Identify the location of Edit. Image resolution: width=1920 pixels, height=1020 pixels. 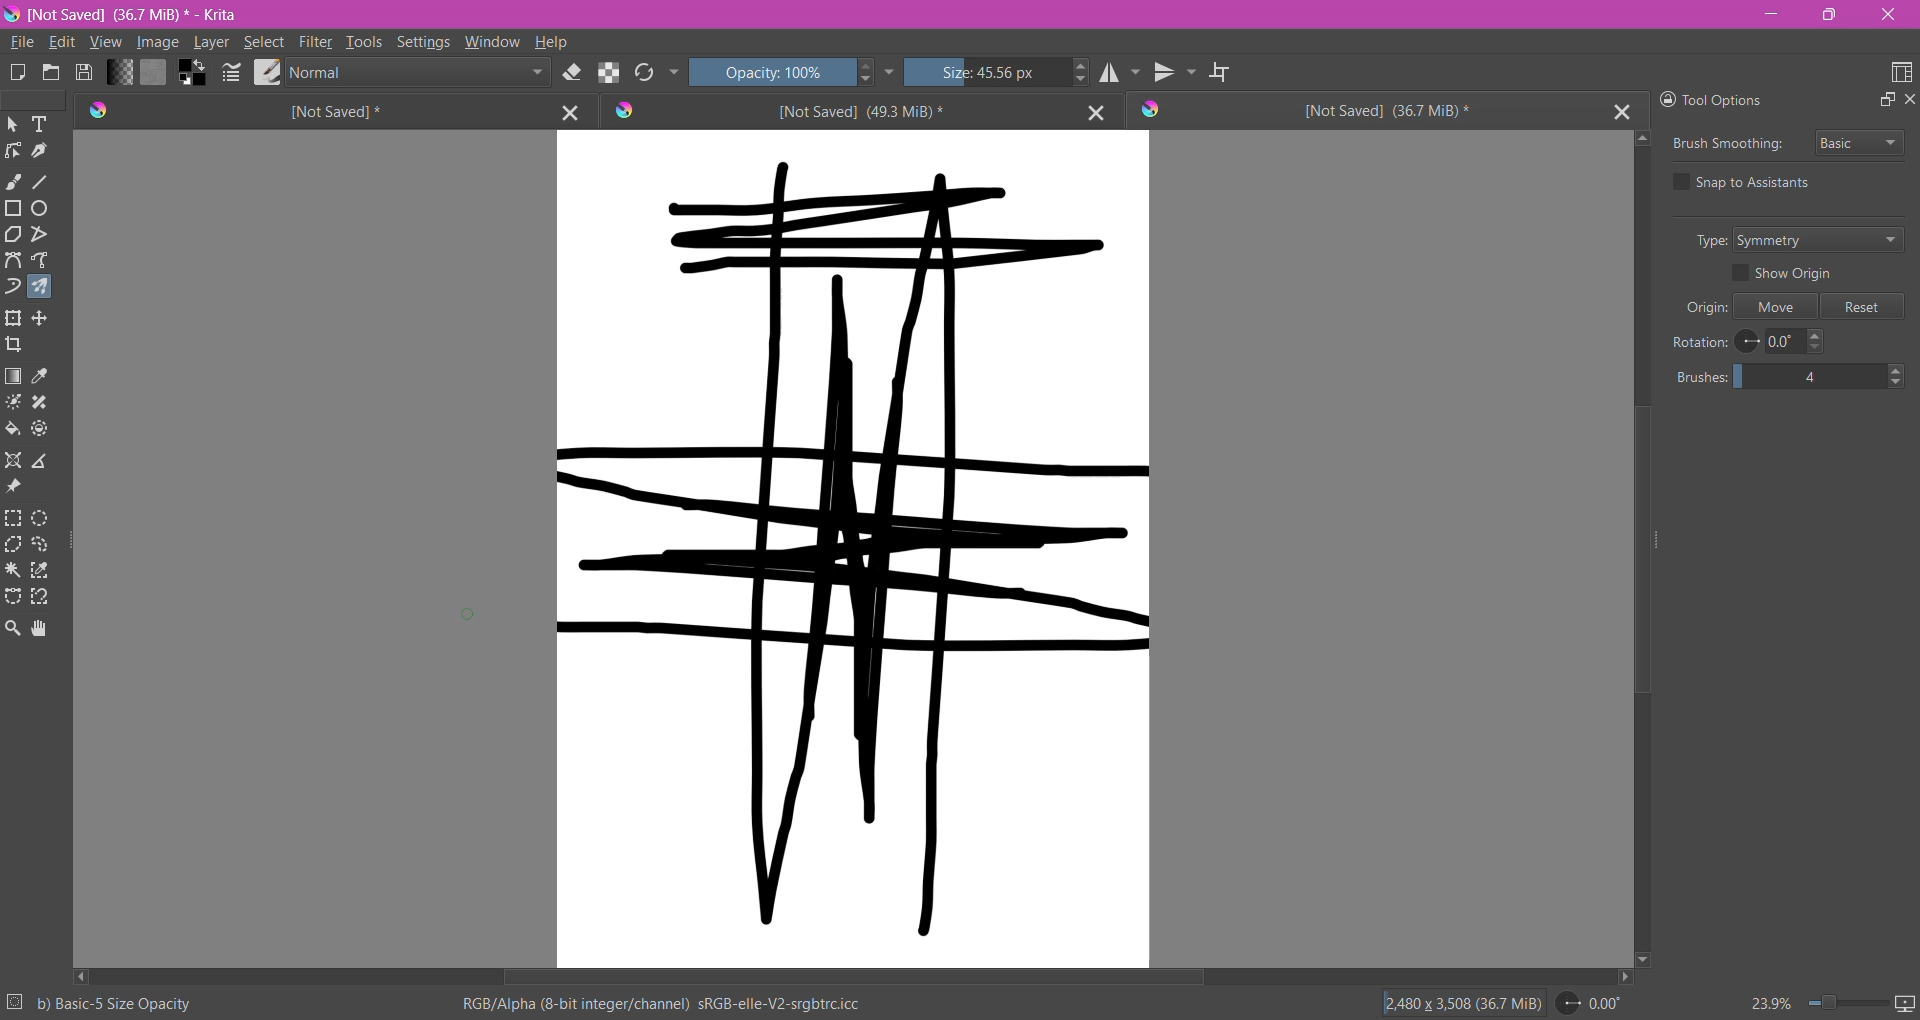
(61, 42).